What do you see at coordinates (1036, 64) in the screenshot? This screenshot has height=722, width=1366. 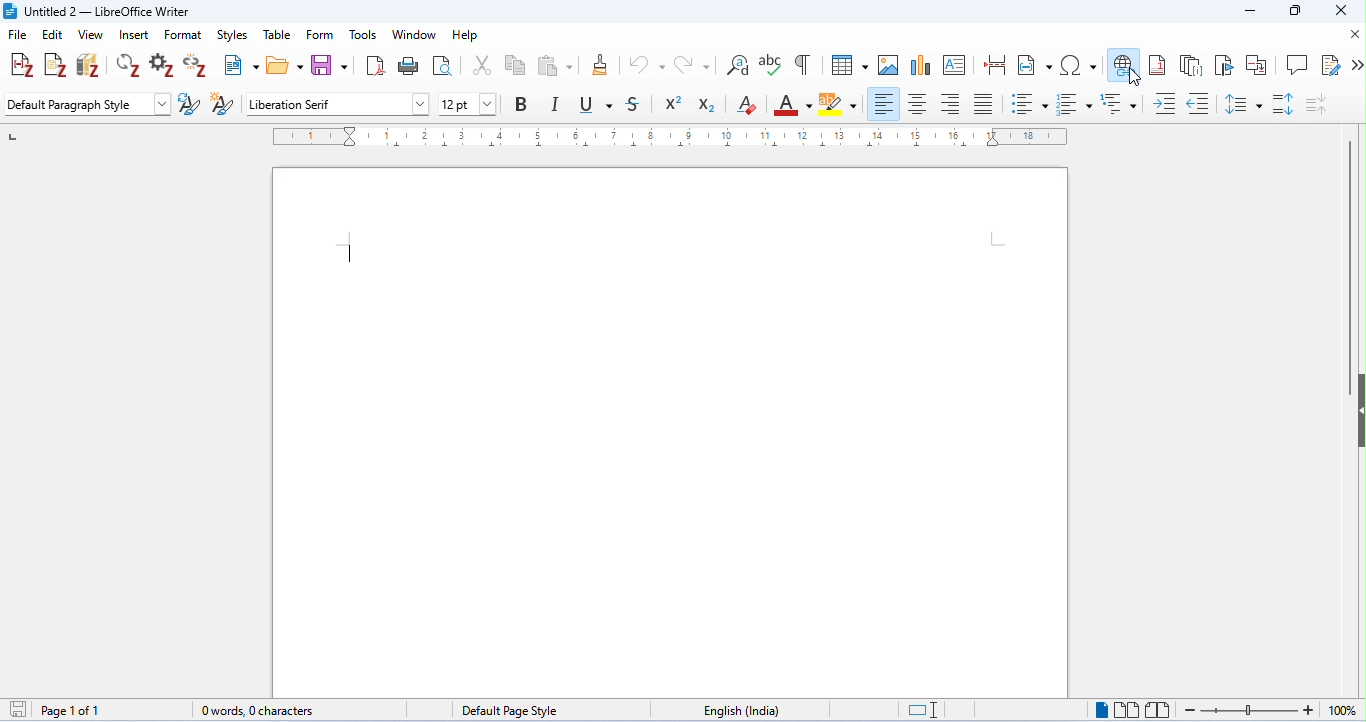 I see `insert field` at bounding box center [1036, 64].